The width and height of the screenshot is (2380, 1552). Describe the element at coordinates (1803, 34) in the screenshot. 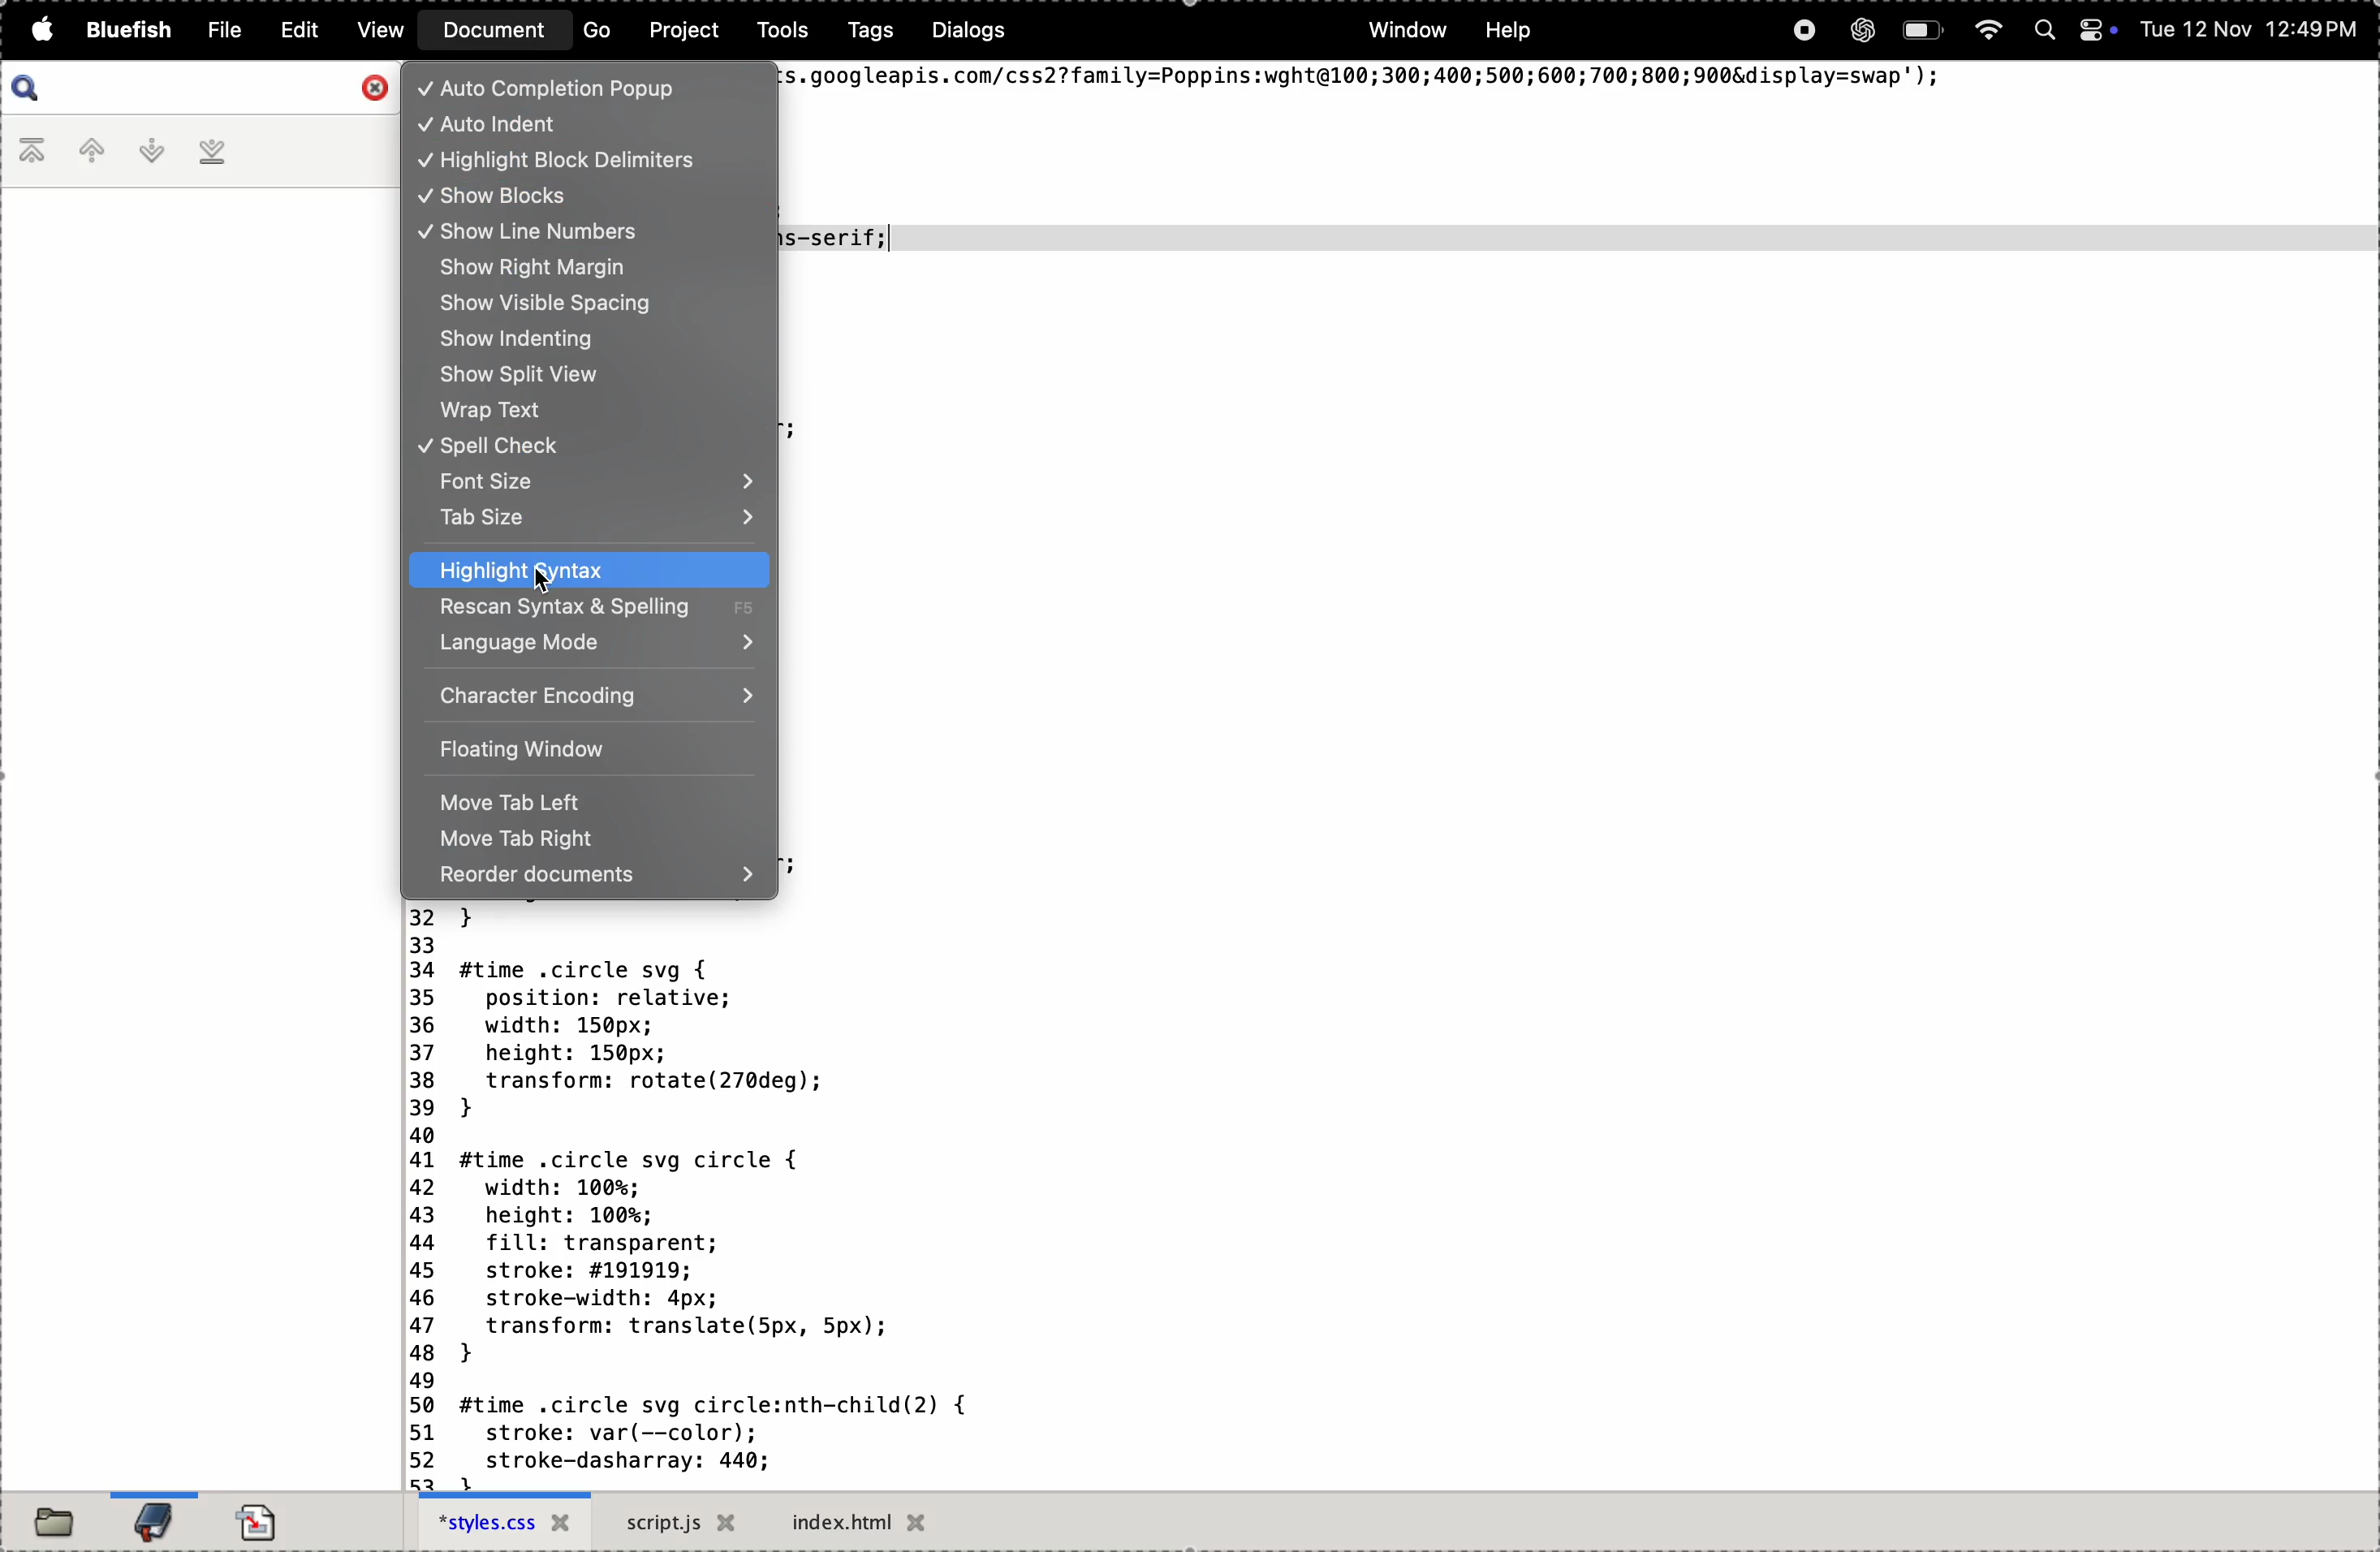

I see `record` at that location.